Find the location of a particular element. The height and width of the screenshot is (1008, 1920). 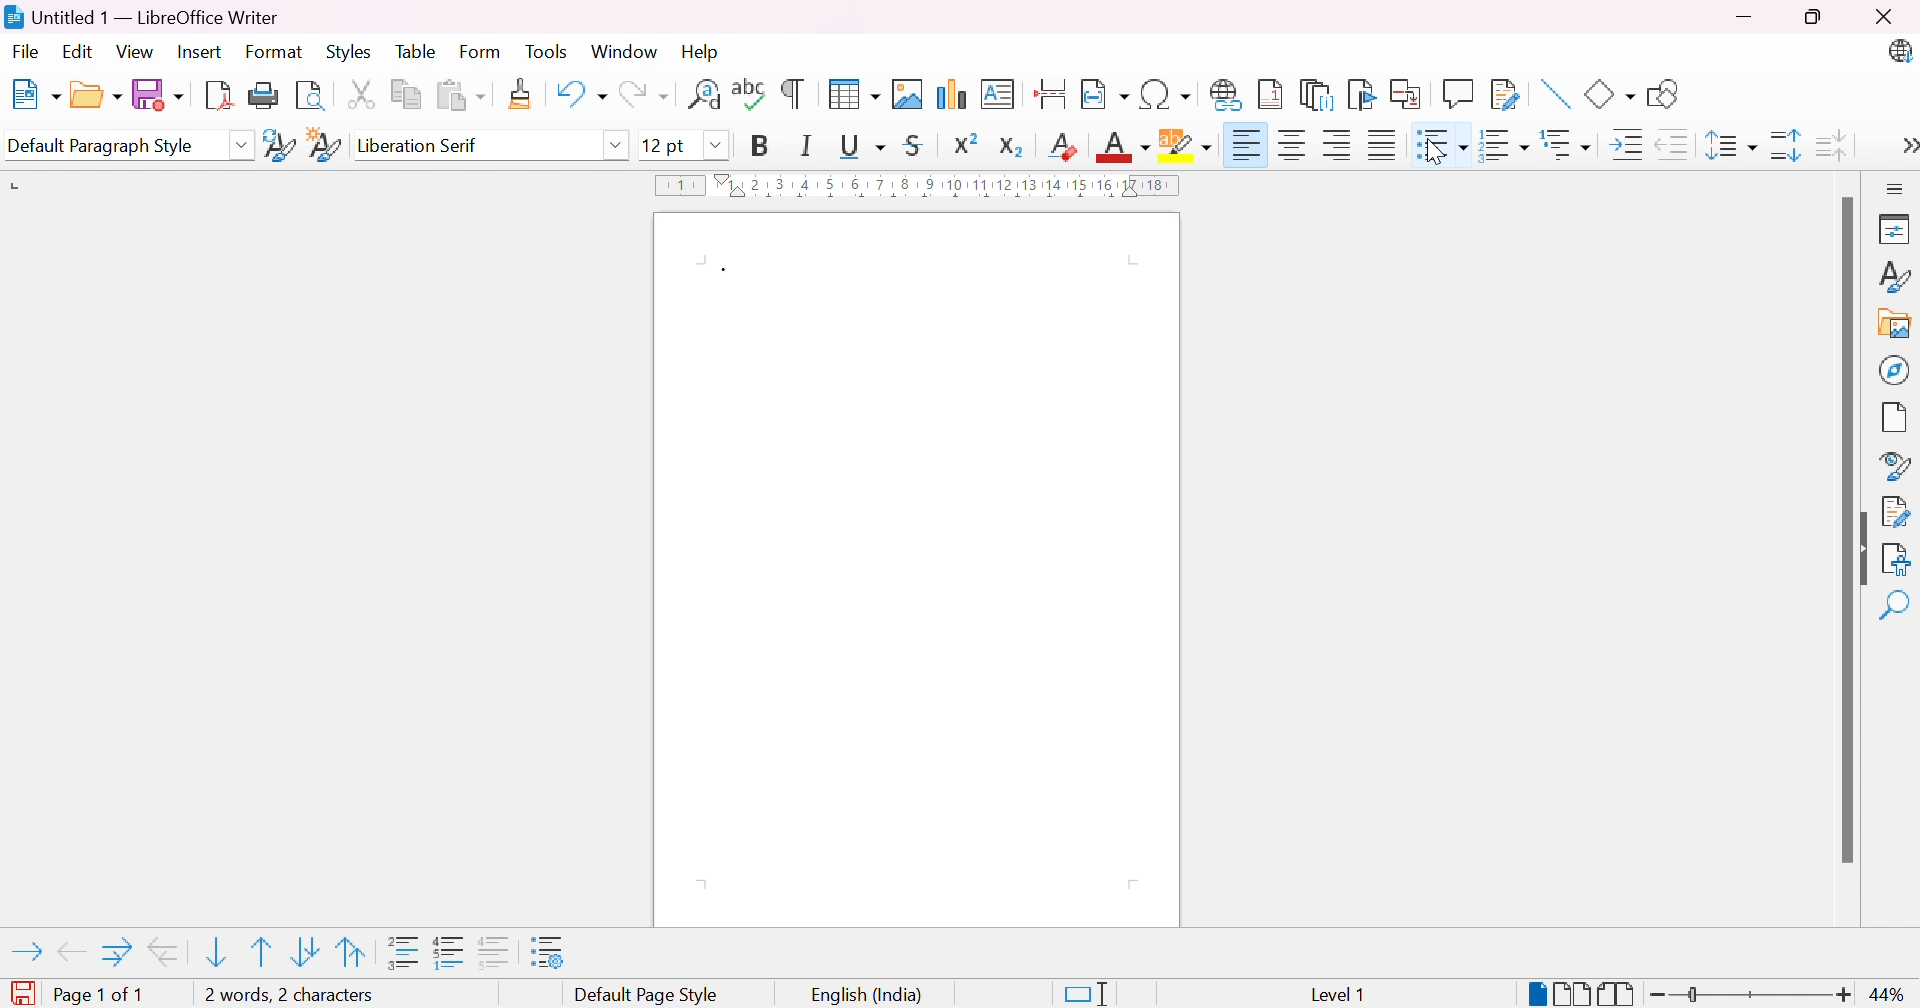

Insert footnote is located at coordinates (1267, 95).